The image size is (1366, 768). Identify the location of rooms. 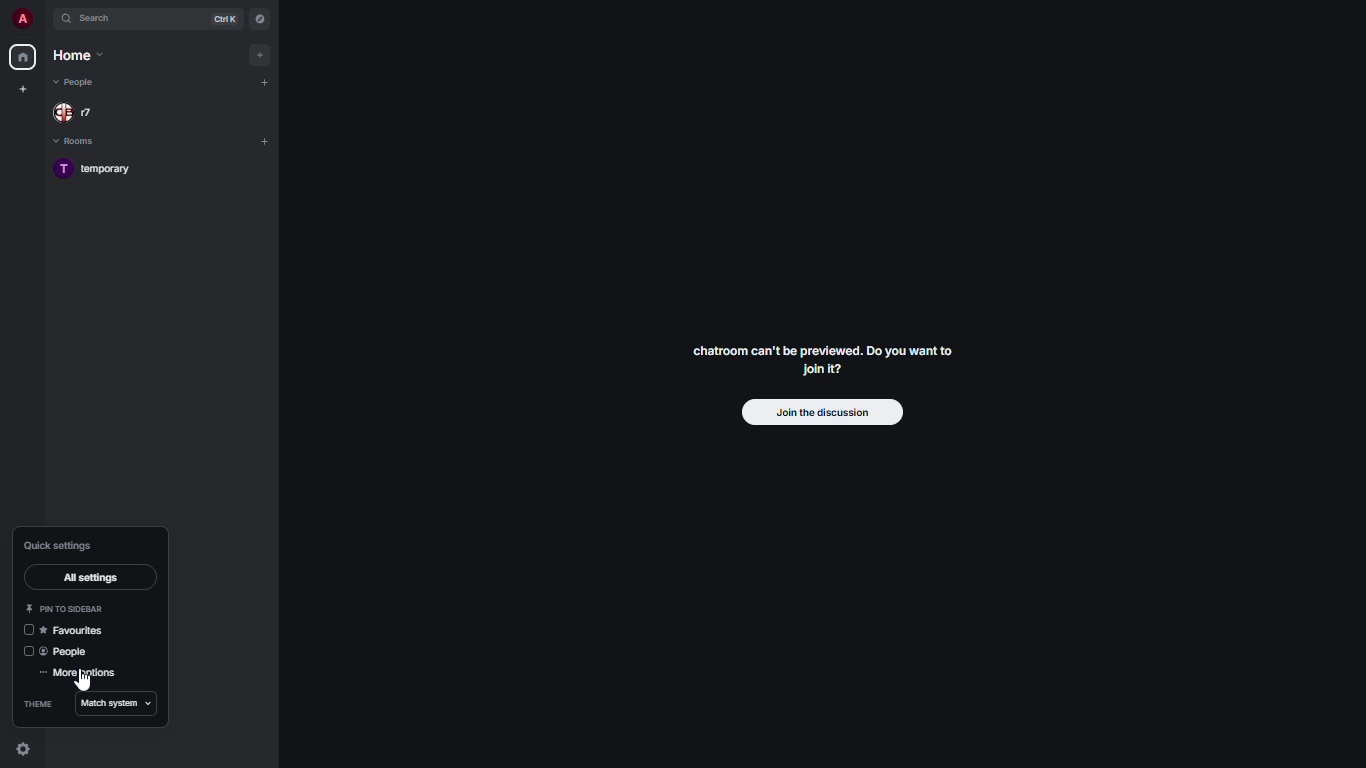
(75, 141).